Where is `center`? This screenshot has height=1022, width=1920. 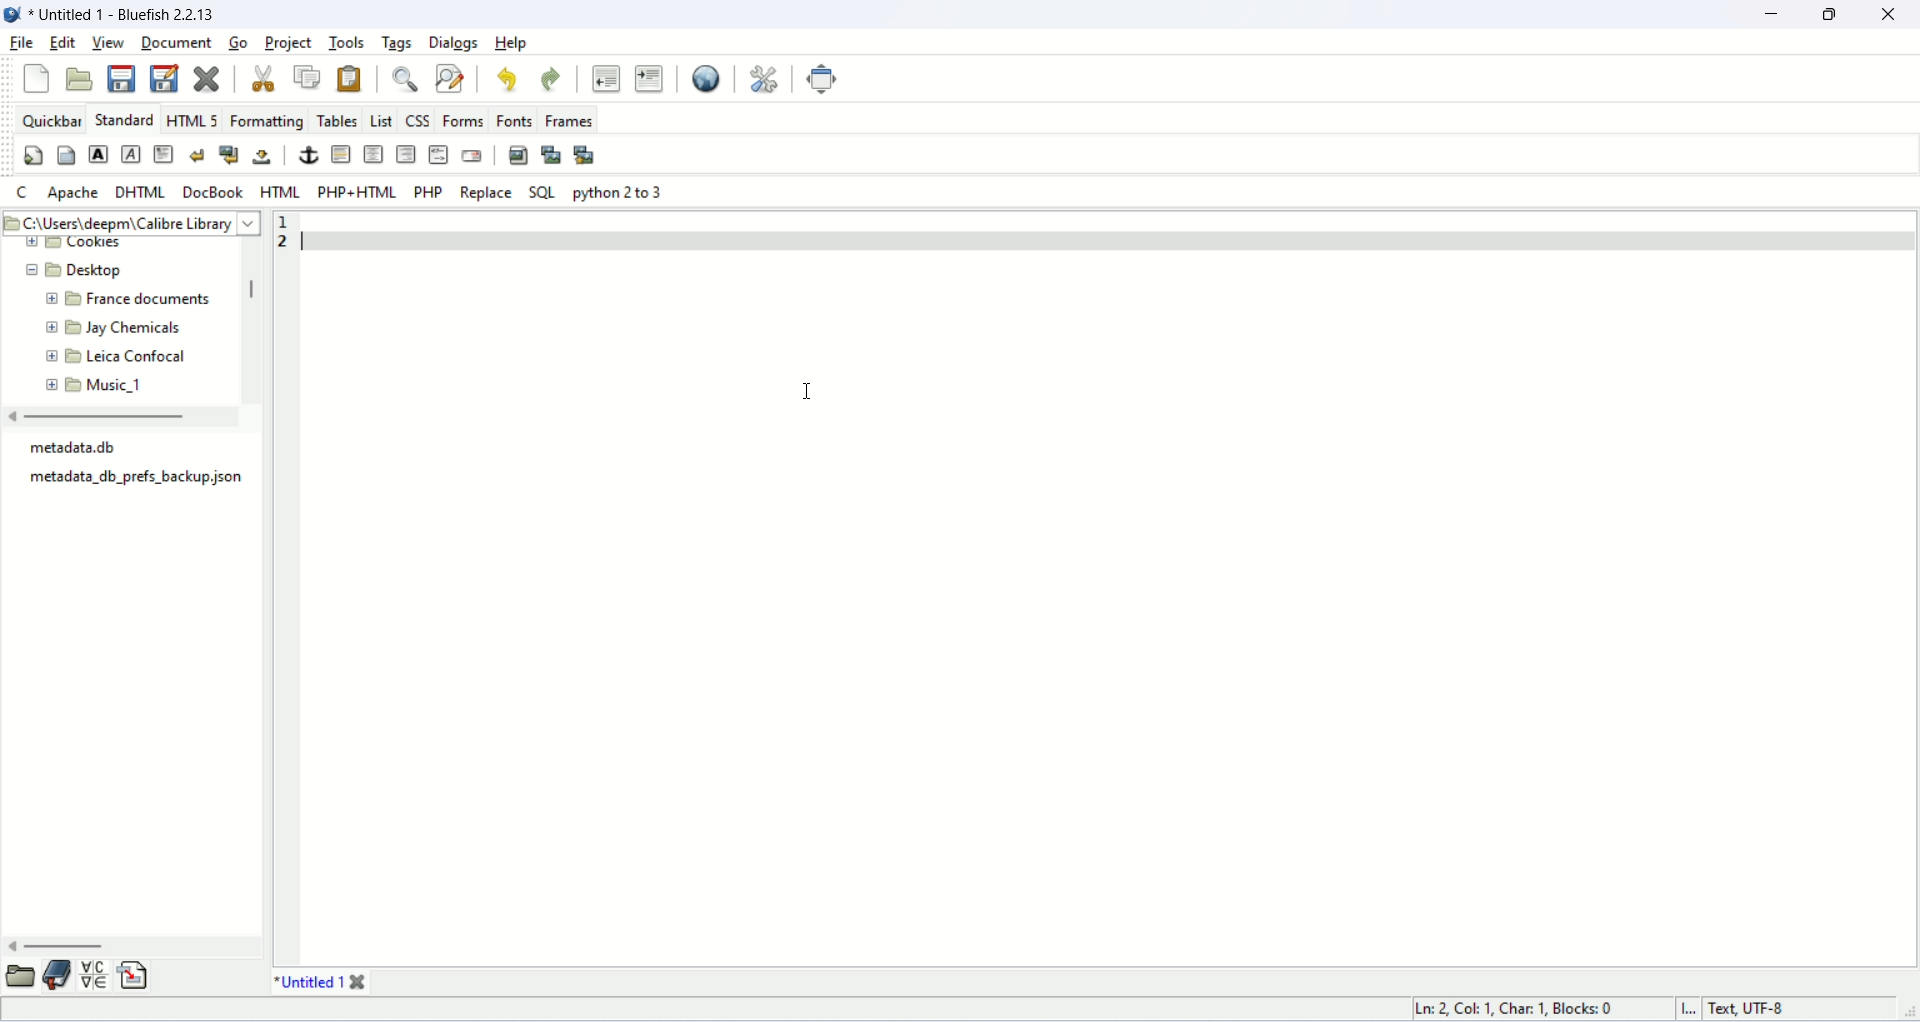
center is located at coordinates (372, 154).